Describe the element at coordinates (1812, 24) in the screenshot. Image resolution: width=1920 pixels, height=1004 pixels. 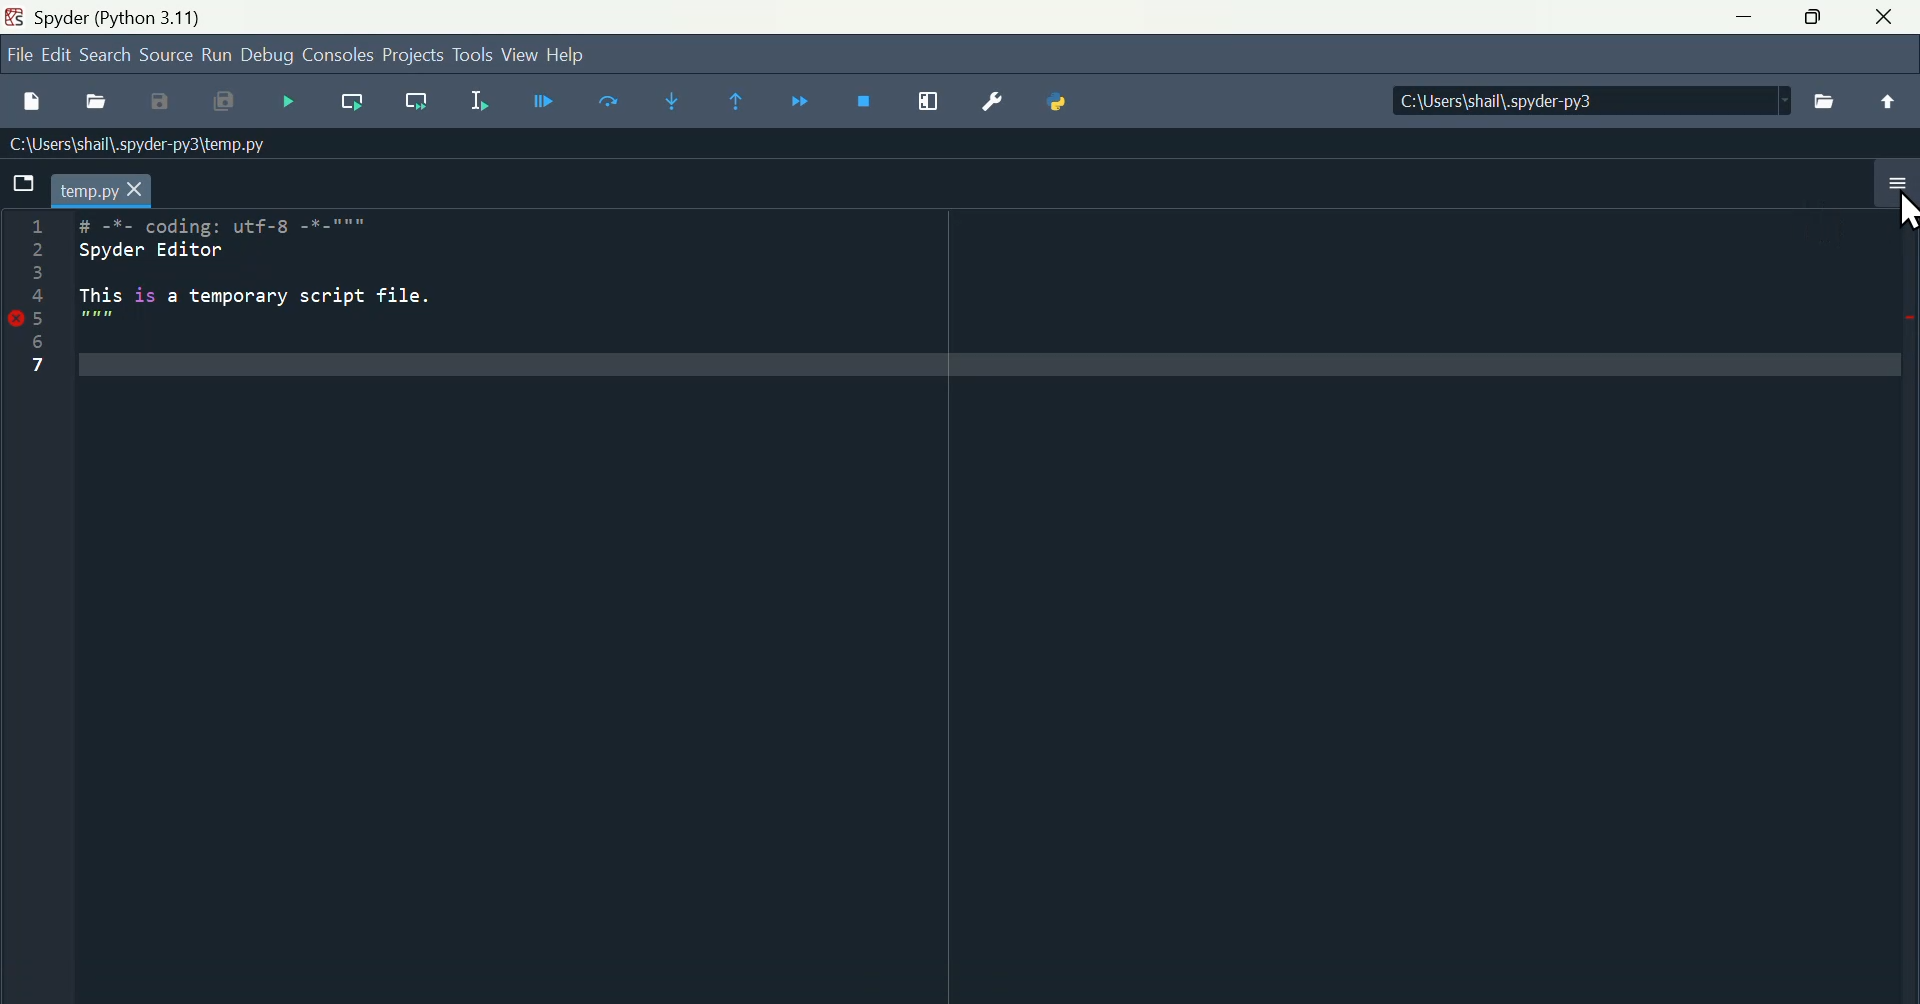
I see `Maximise` at that location.